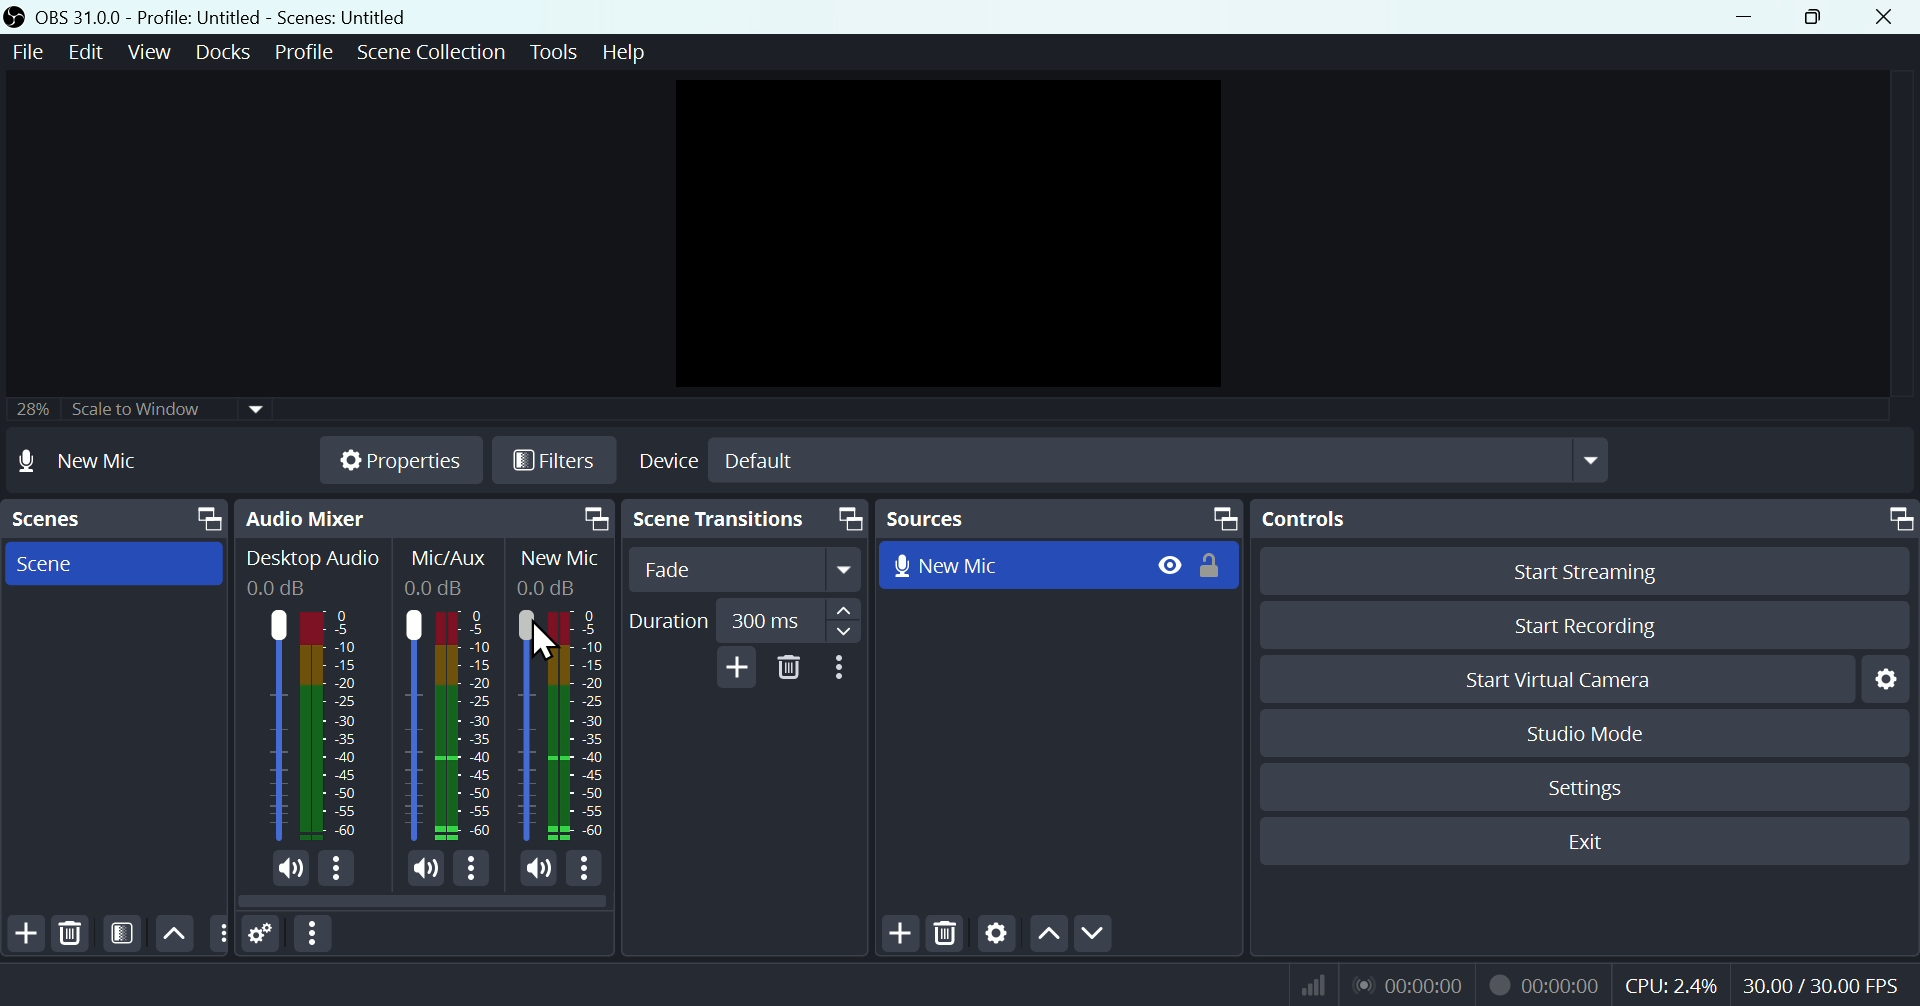 The width and height of the screenshot is (1920, 1006). What do you see at coordinates (472, 872) in the screenshot?
I see `More options` at bounding box center [472, 872].